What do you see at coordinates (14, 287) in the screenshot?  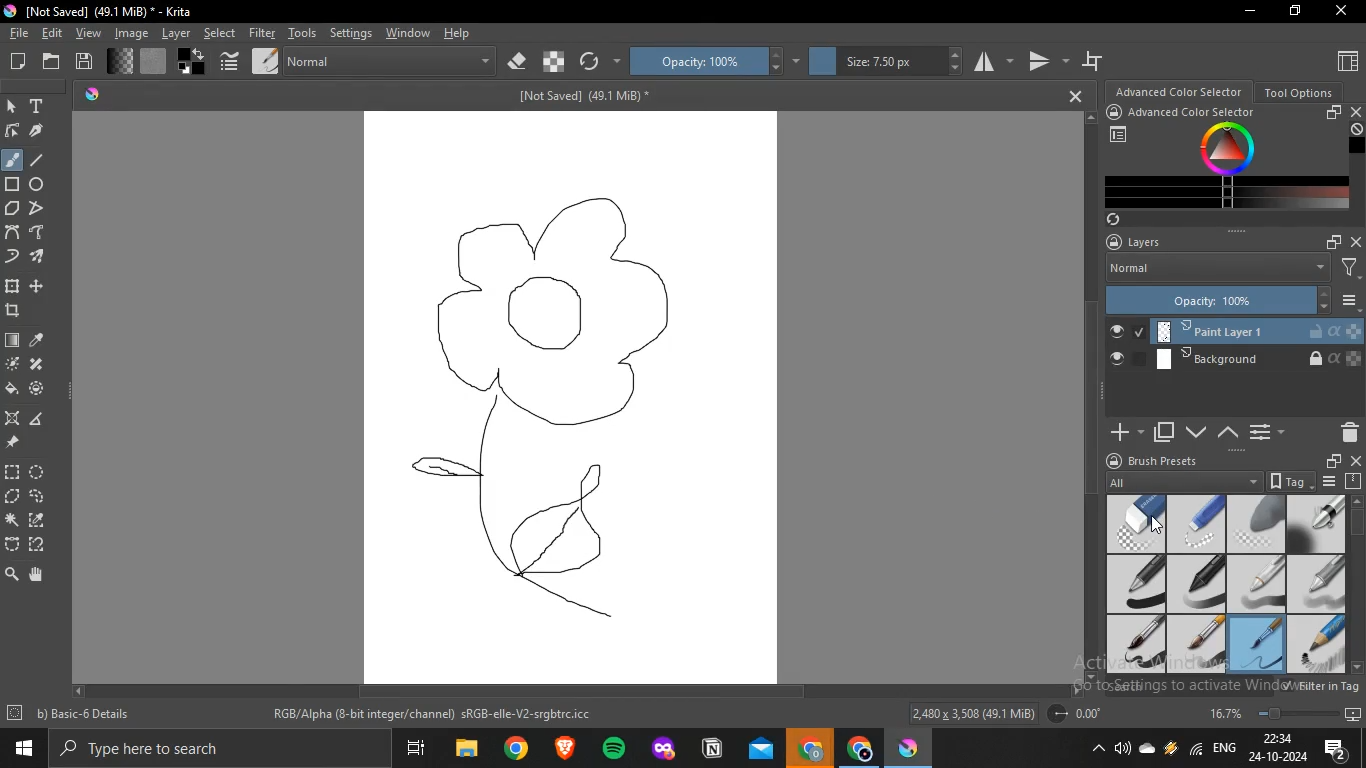 I see `transform layer` at bounding box center [14, 287].